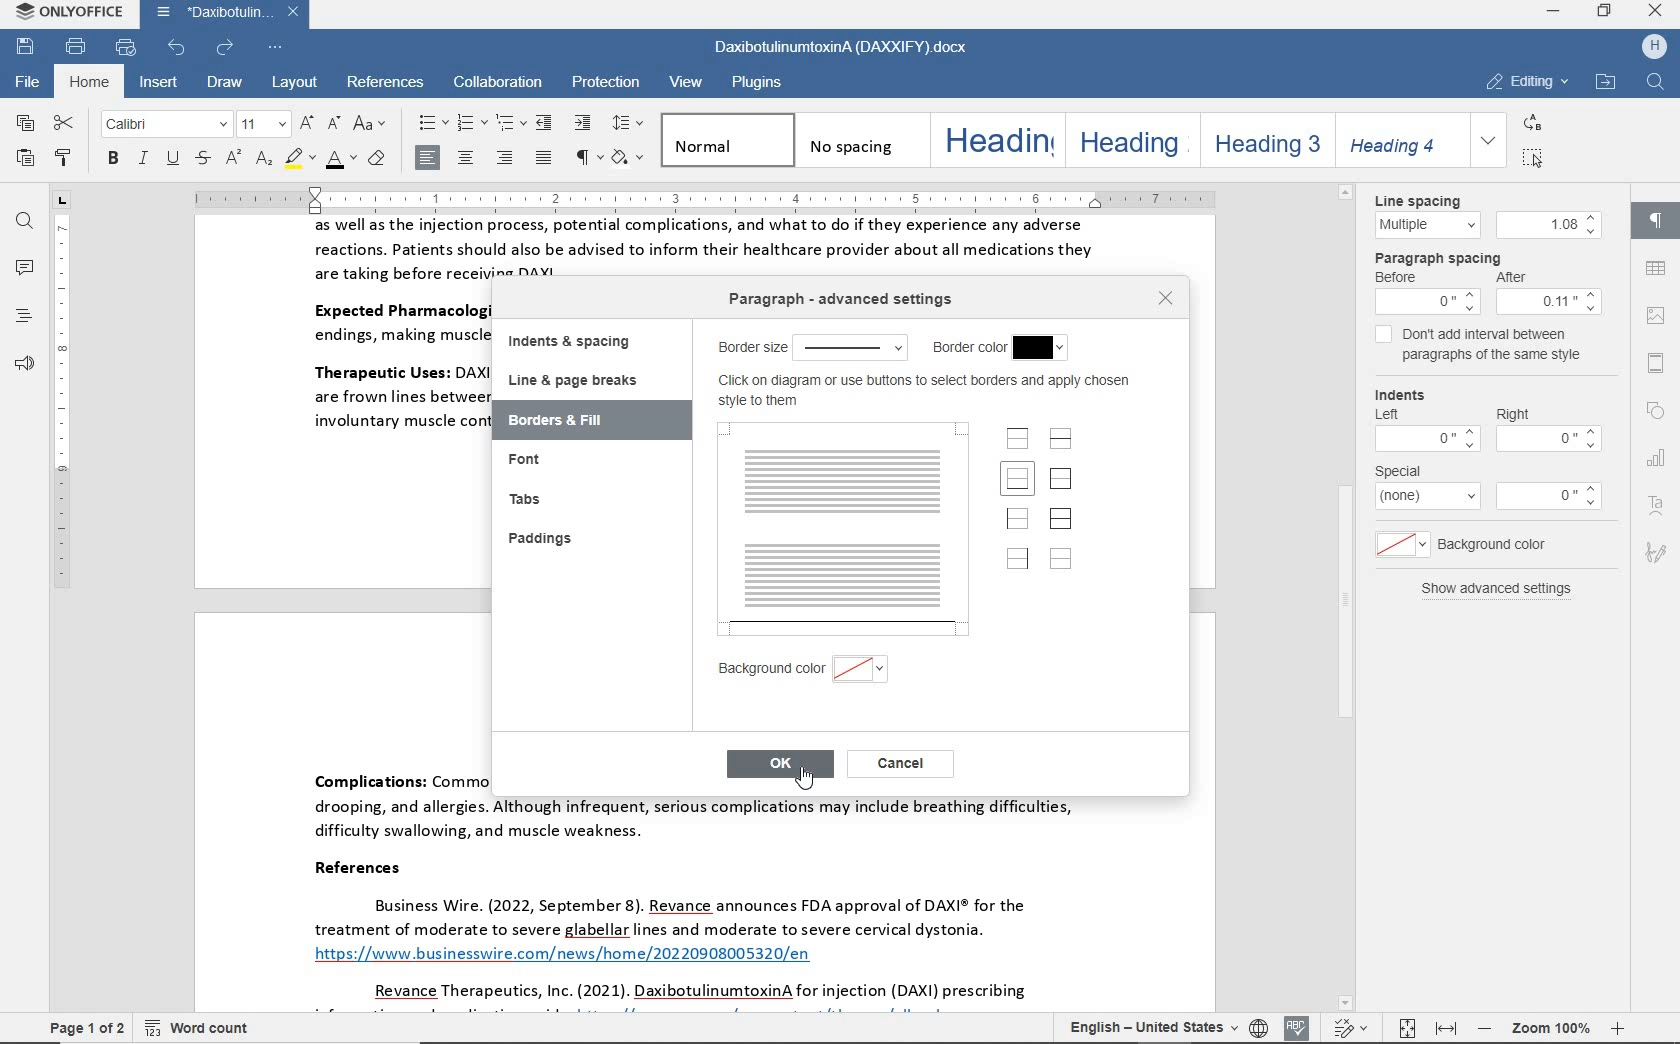  What do you see at coordinates (799, 783) in the screenshot?
I see `pointer` at bounding box center [799, 783].